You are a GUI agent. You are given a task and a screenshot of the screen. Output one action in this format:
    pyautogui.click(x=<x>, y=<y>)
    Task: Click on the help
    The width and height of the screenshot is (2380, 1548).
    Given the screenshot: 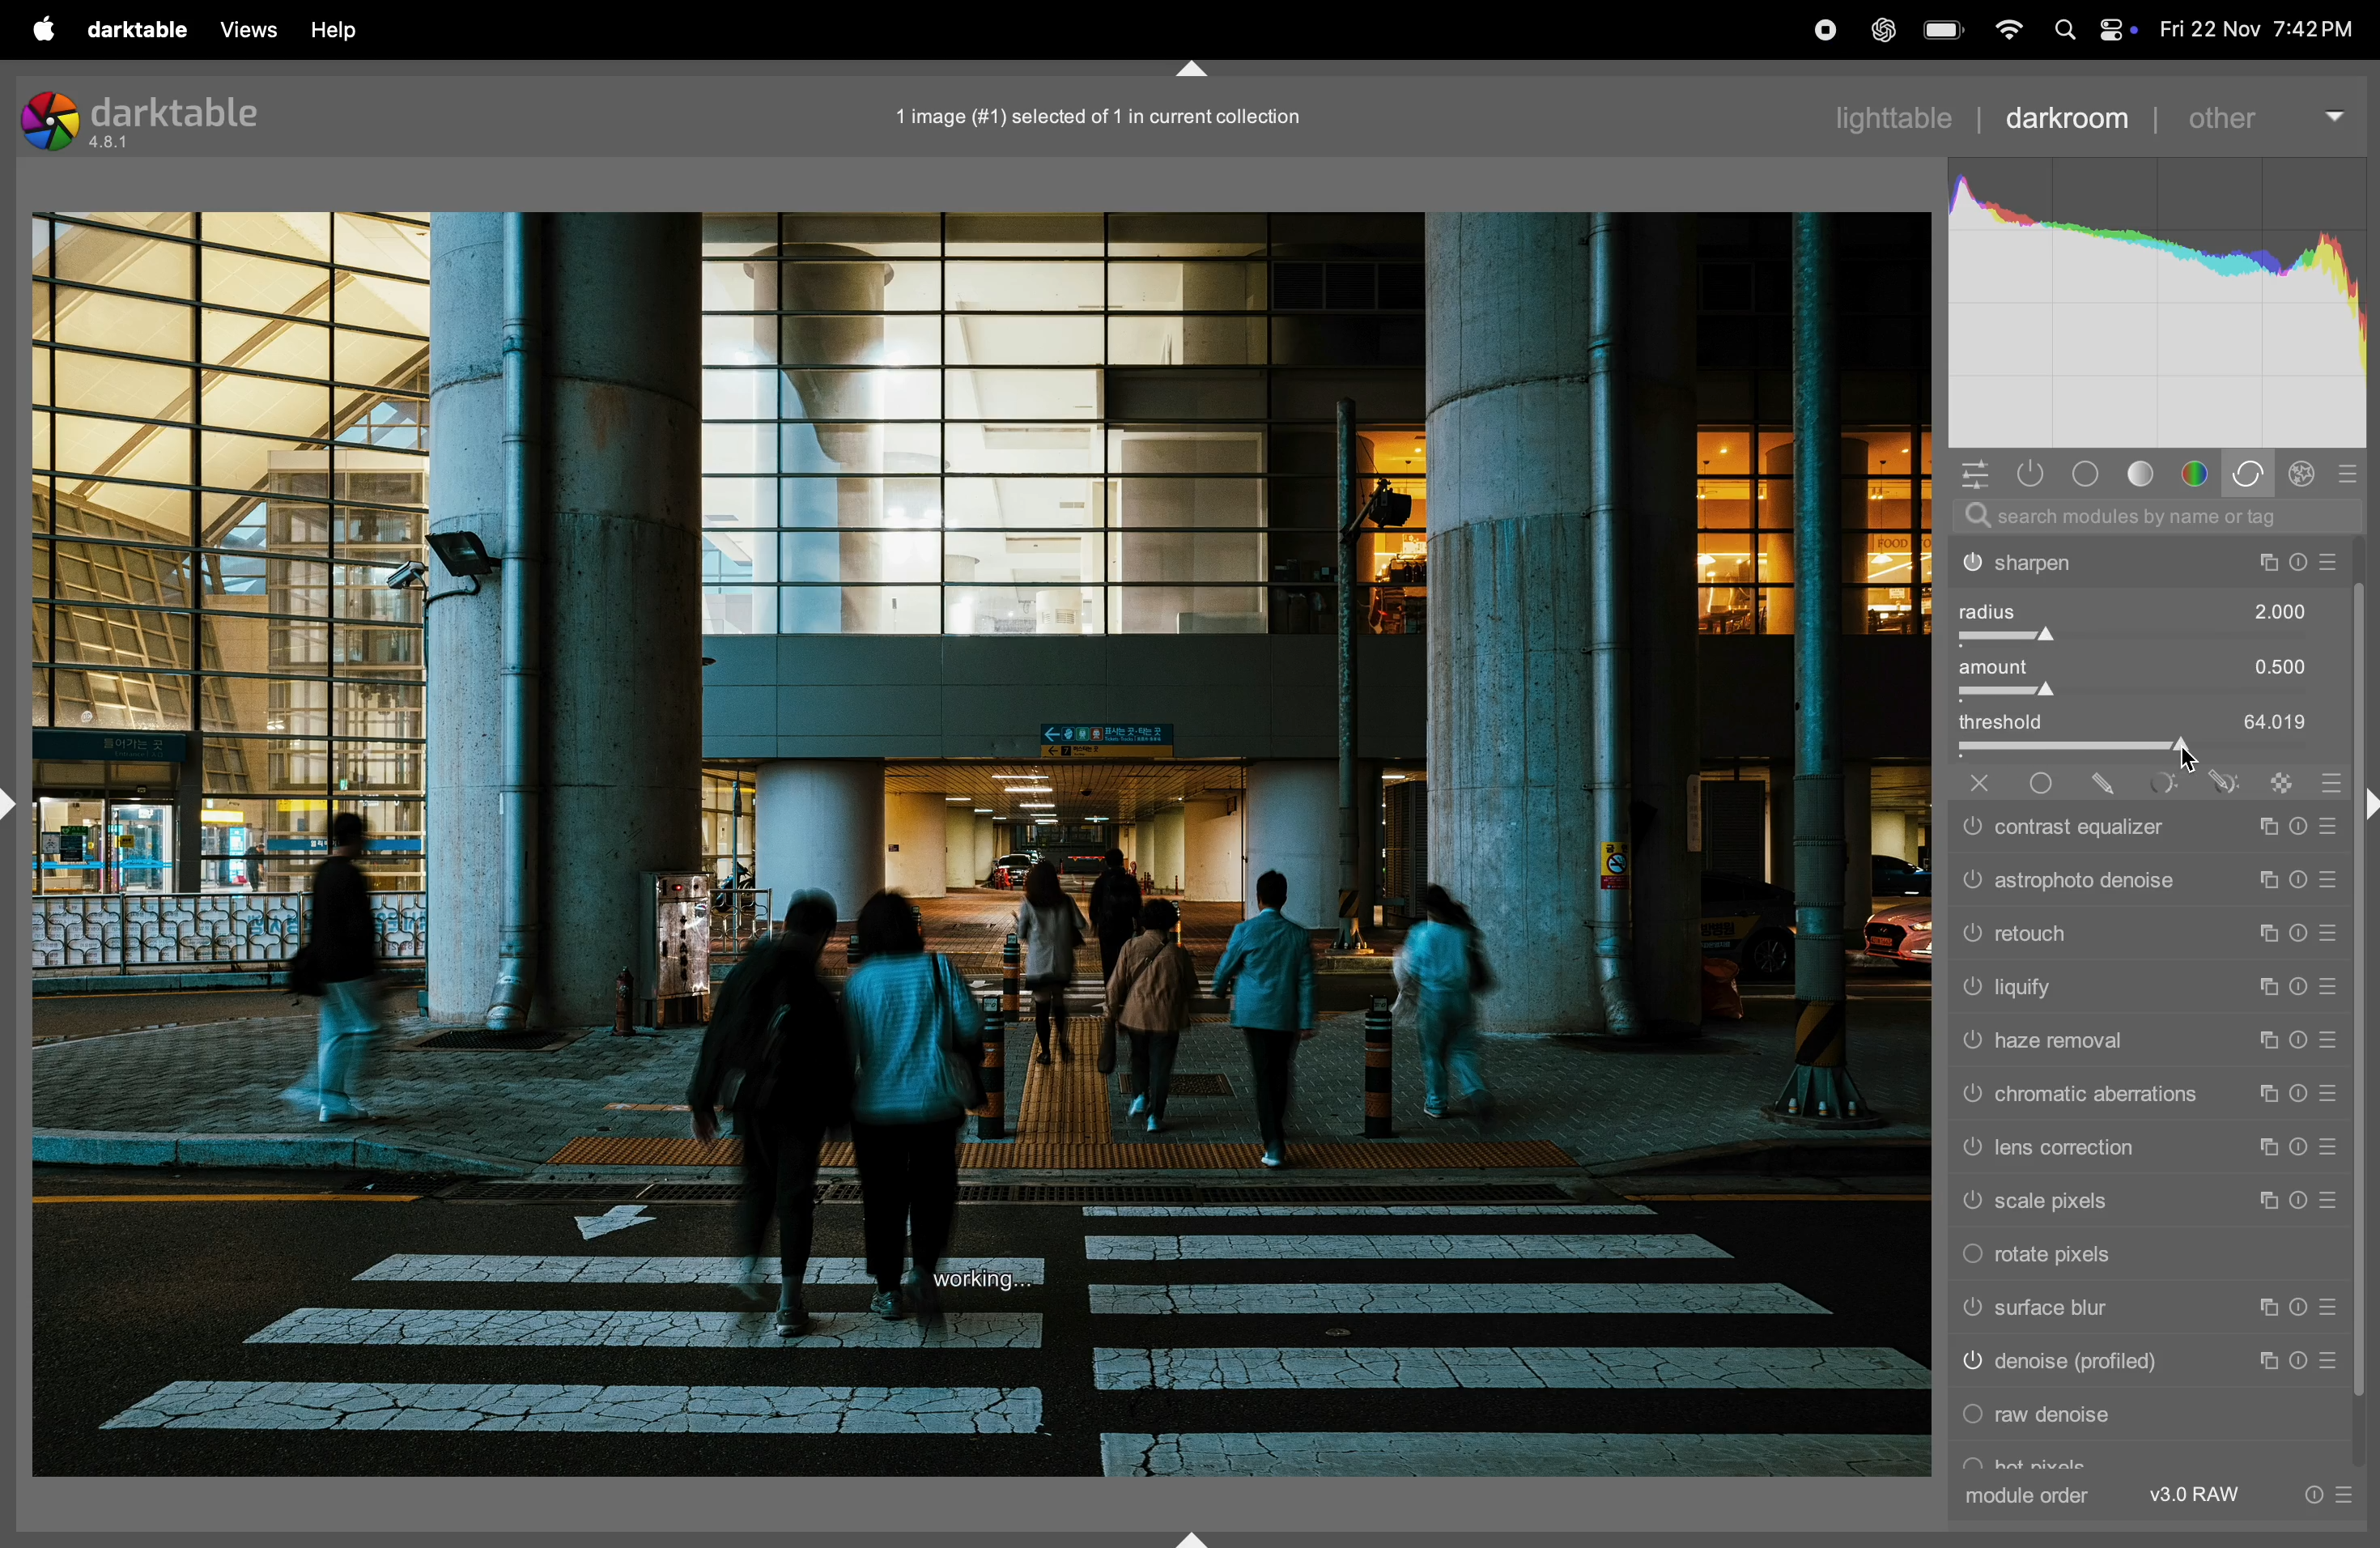 What is the action you would take?
    pyautogui.click(x=352, y=25)
    